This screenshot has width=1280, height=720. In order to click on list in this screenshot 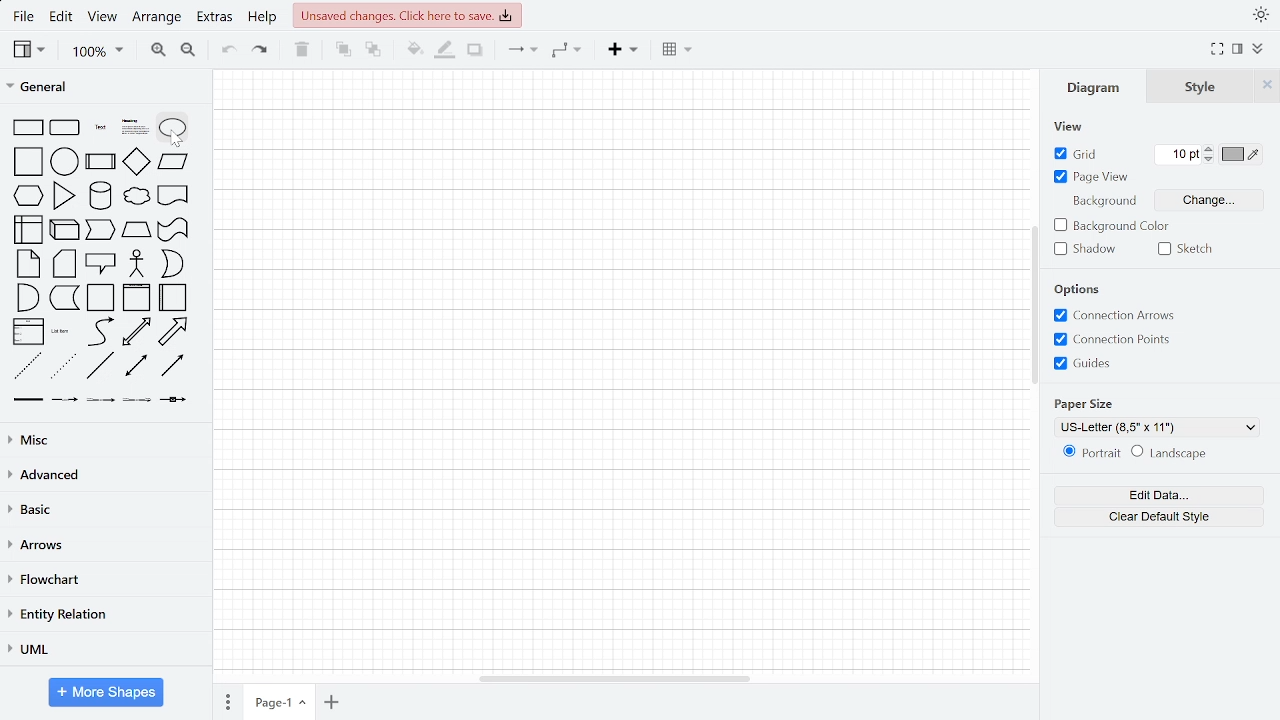, I will do `click(26, 332)`.